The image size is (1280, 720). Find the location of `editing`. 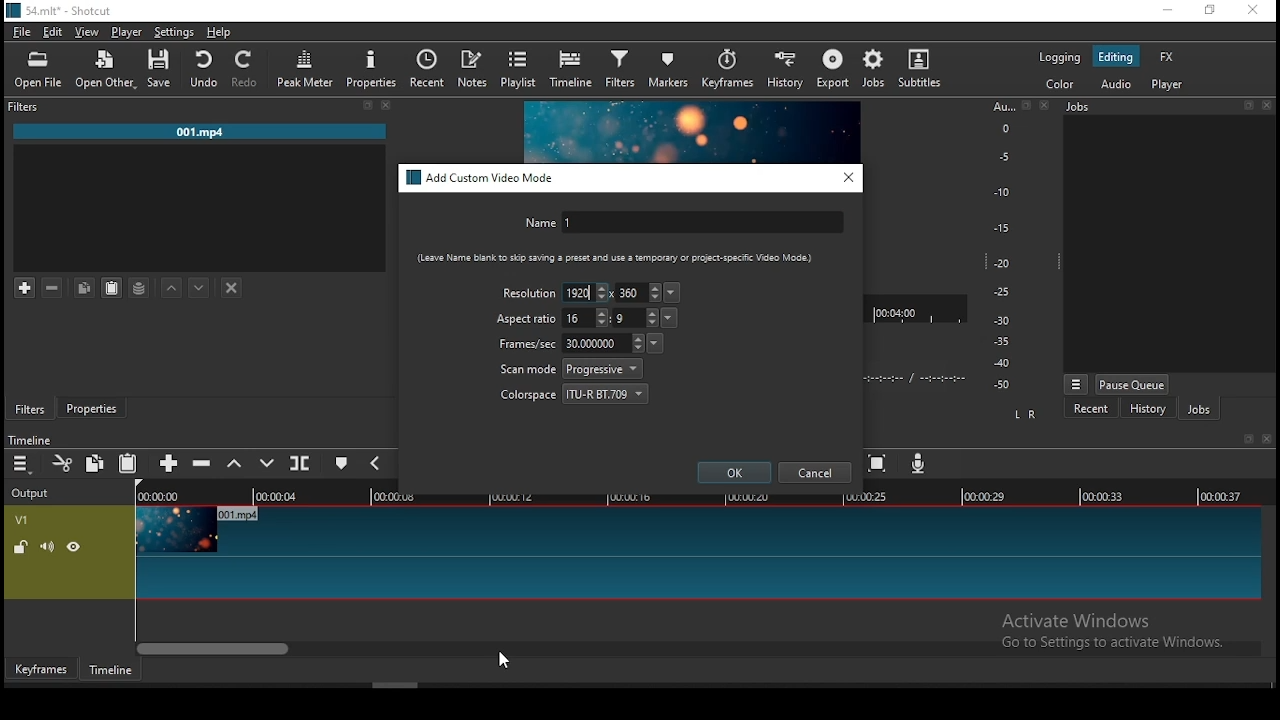

editing is located at coordinates (1116, 57).